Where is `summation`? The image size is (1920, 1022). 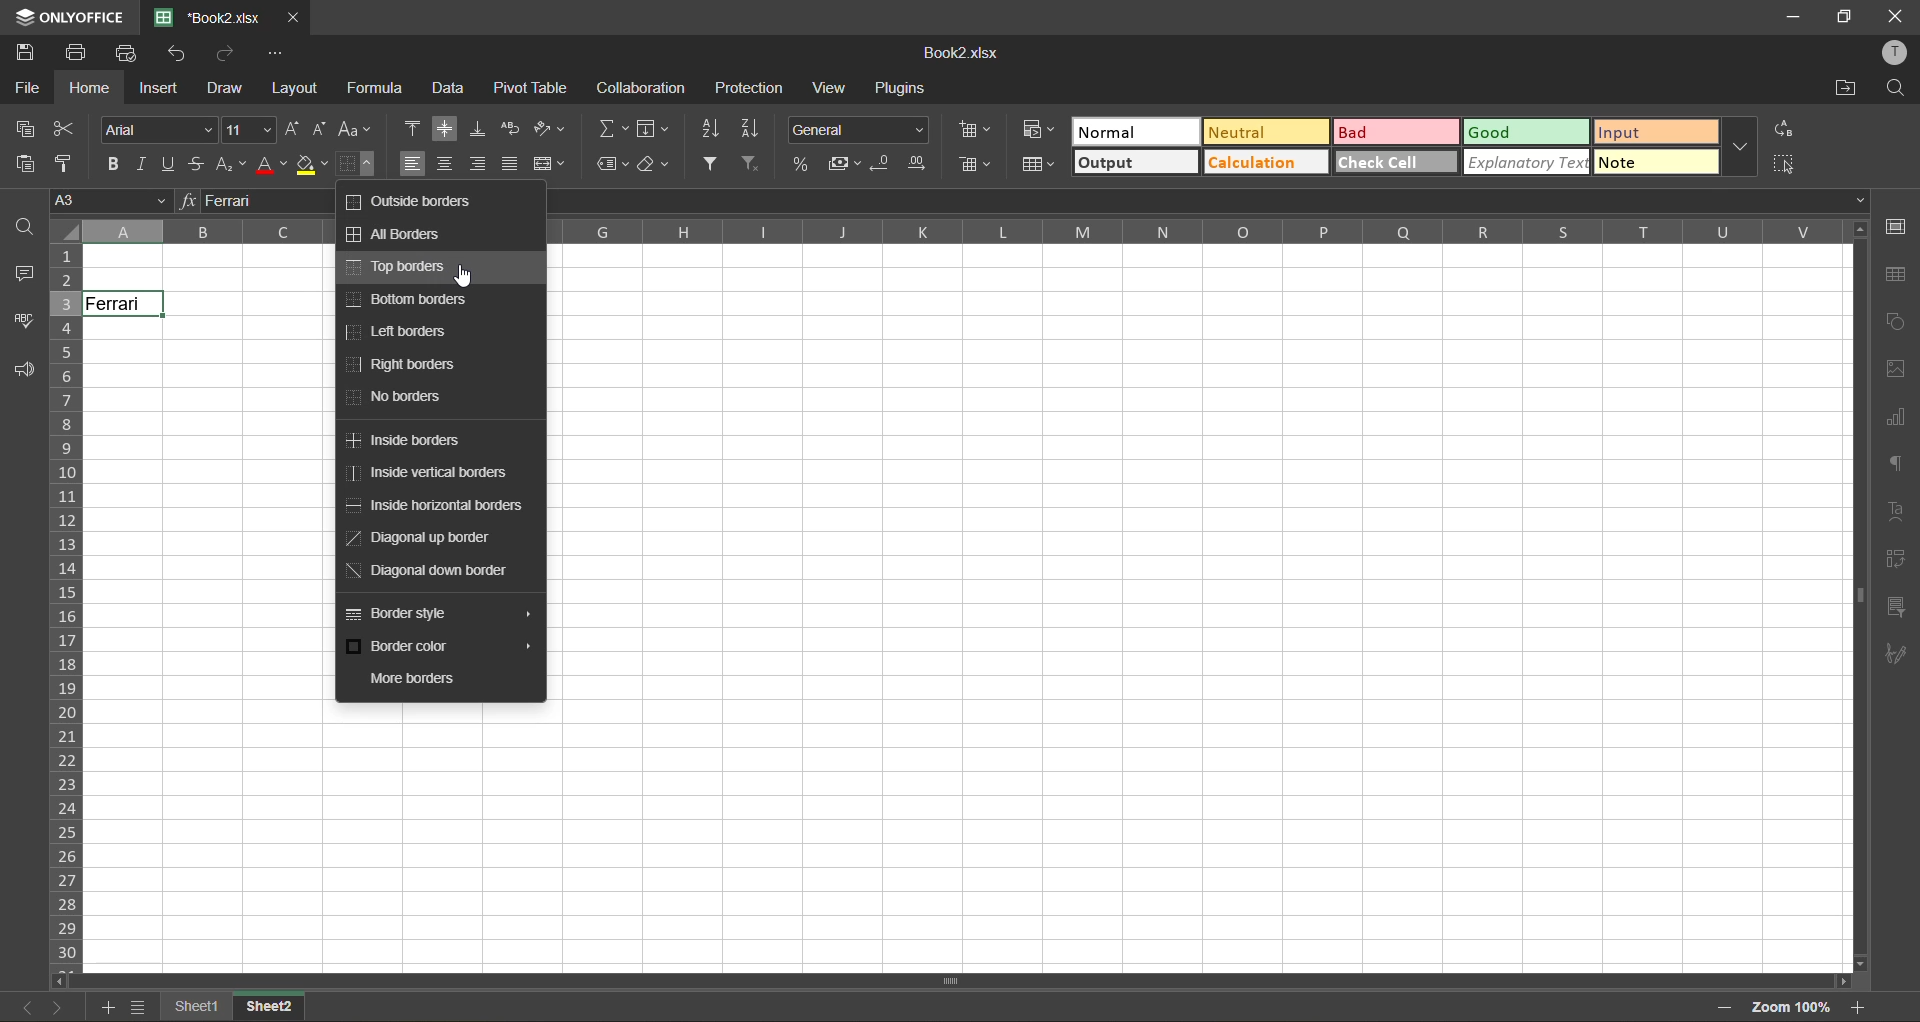
summation is located at coordinates (609, 132).